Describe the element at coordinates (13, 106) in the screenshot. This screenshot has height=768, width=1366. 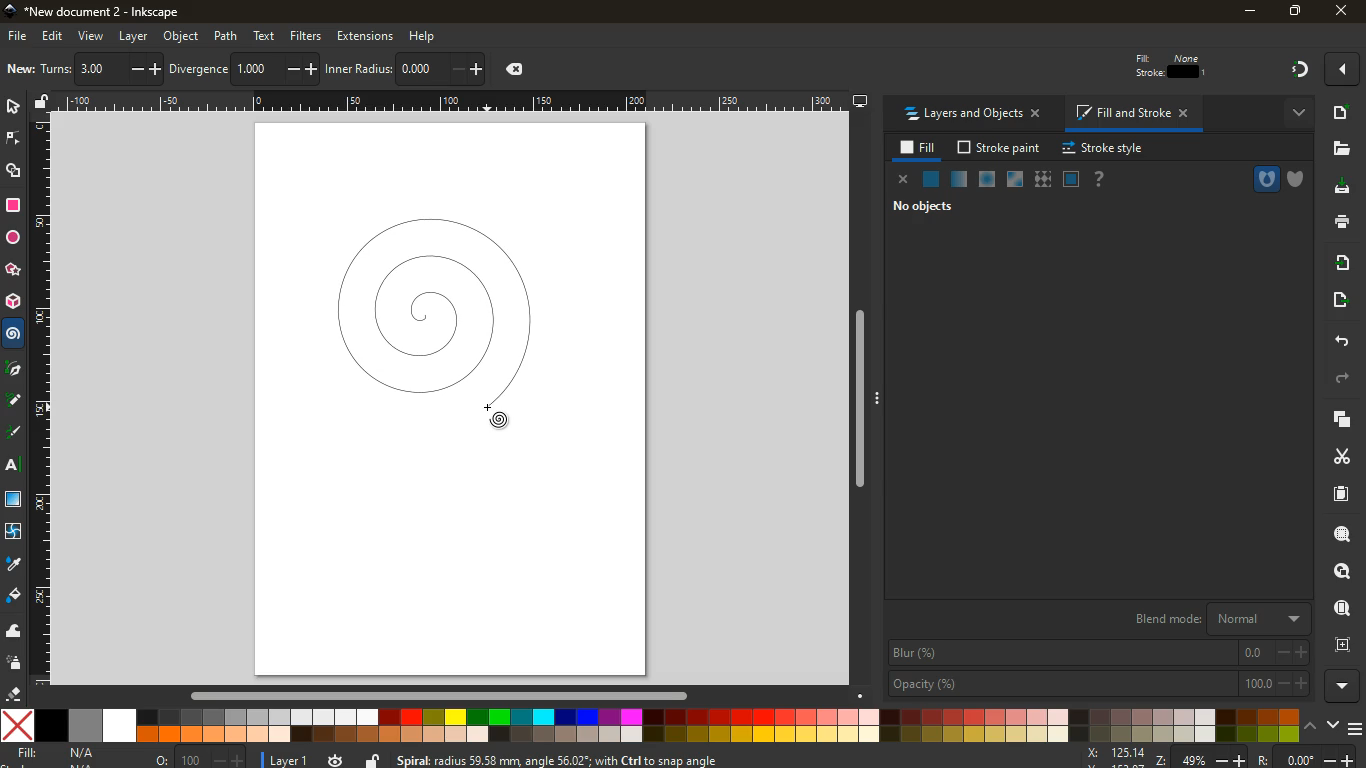
I see `select` at that location.